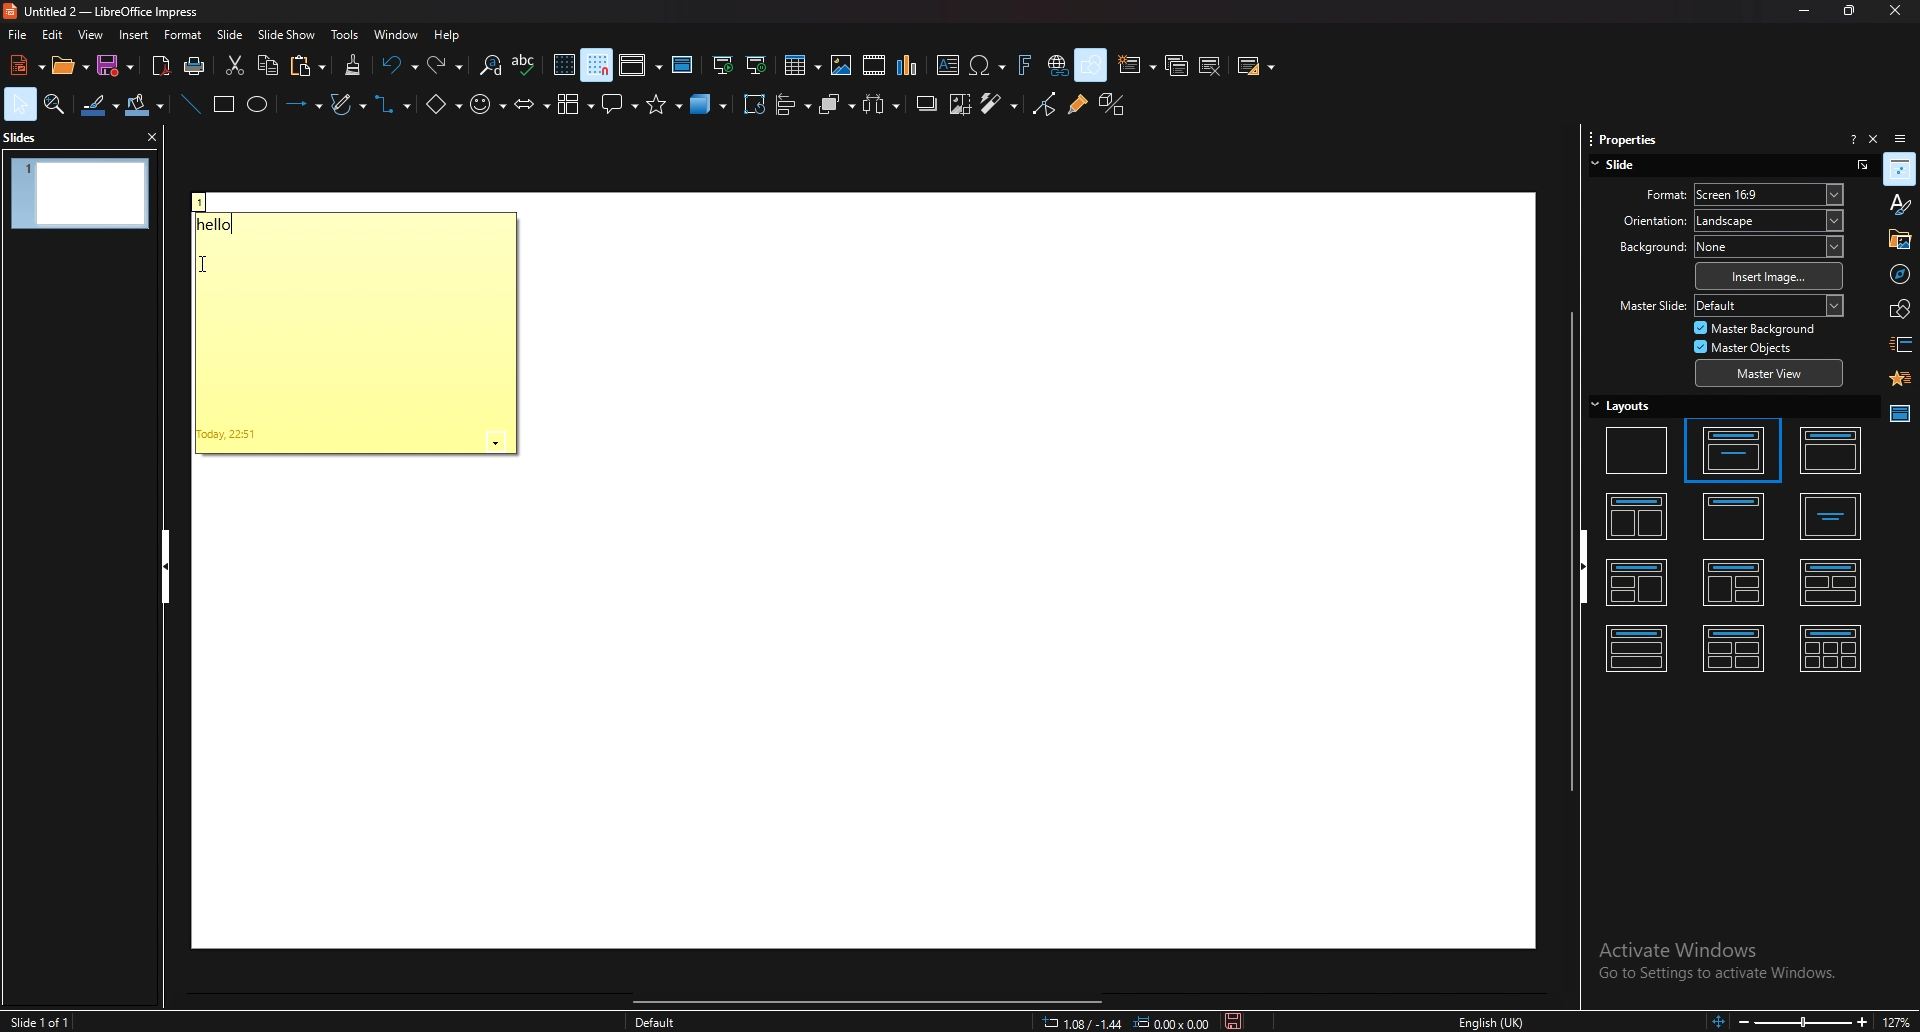 This screenshot has height=1032, width=1920. I want to click on insert audio or video, so click(874, 65).